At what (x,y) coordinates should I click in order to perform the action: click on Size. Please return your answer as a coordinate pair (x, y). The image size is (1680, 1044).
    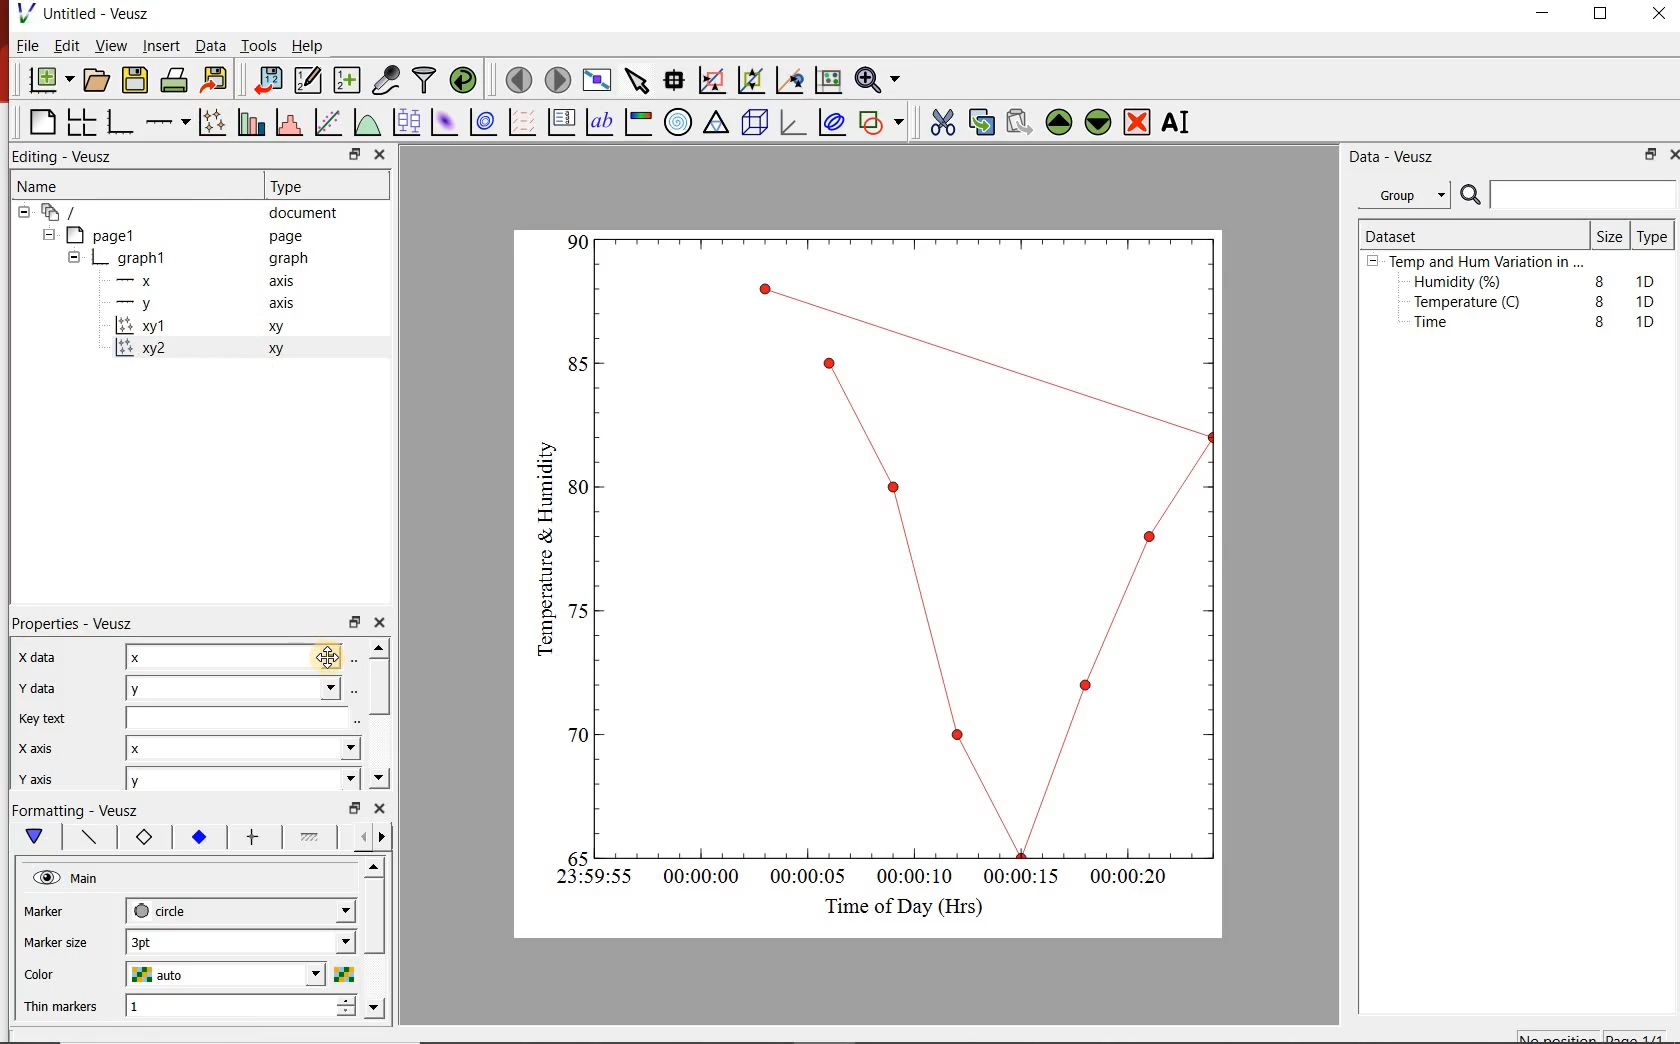
    Looking at the image, I should click on (1608, 235).